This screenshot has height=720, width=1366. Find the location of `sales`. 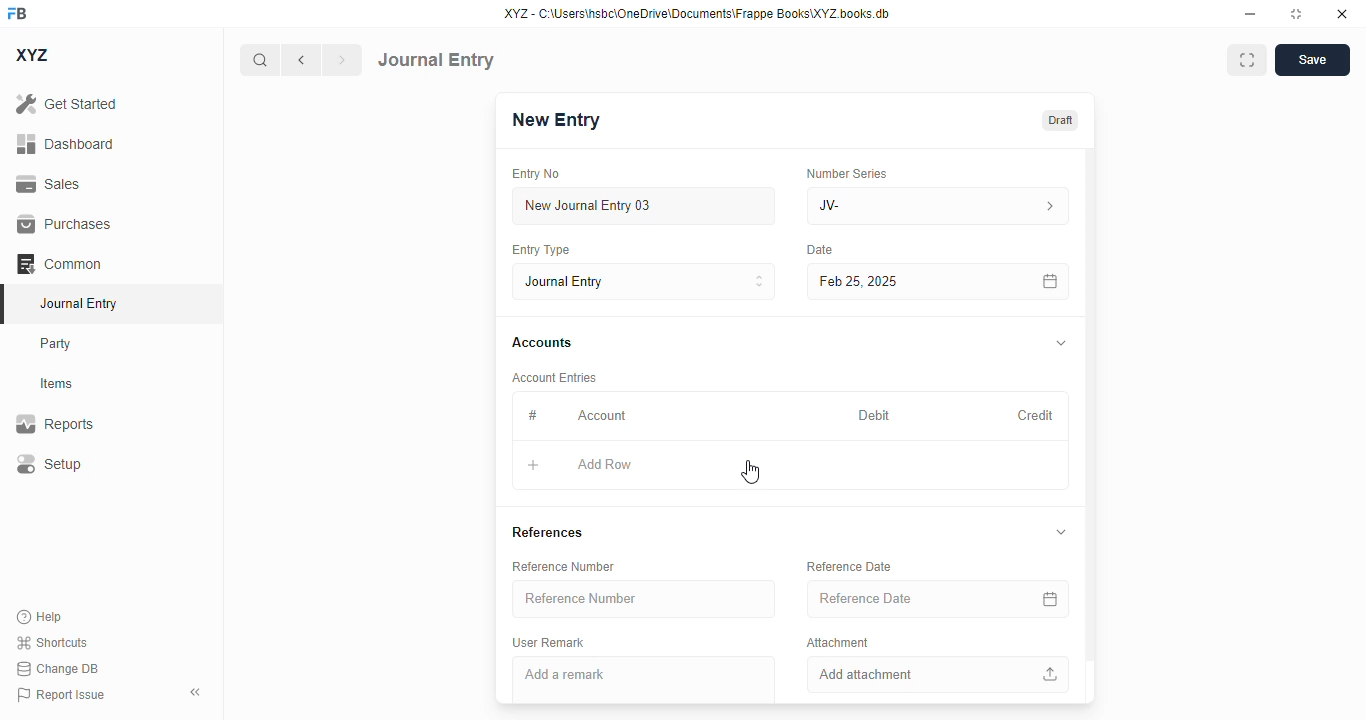

sales is located at coordinates (51, 185).